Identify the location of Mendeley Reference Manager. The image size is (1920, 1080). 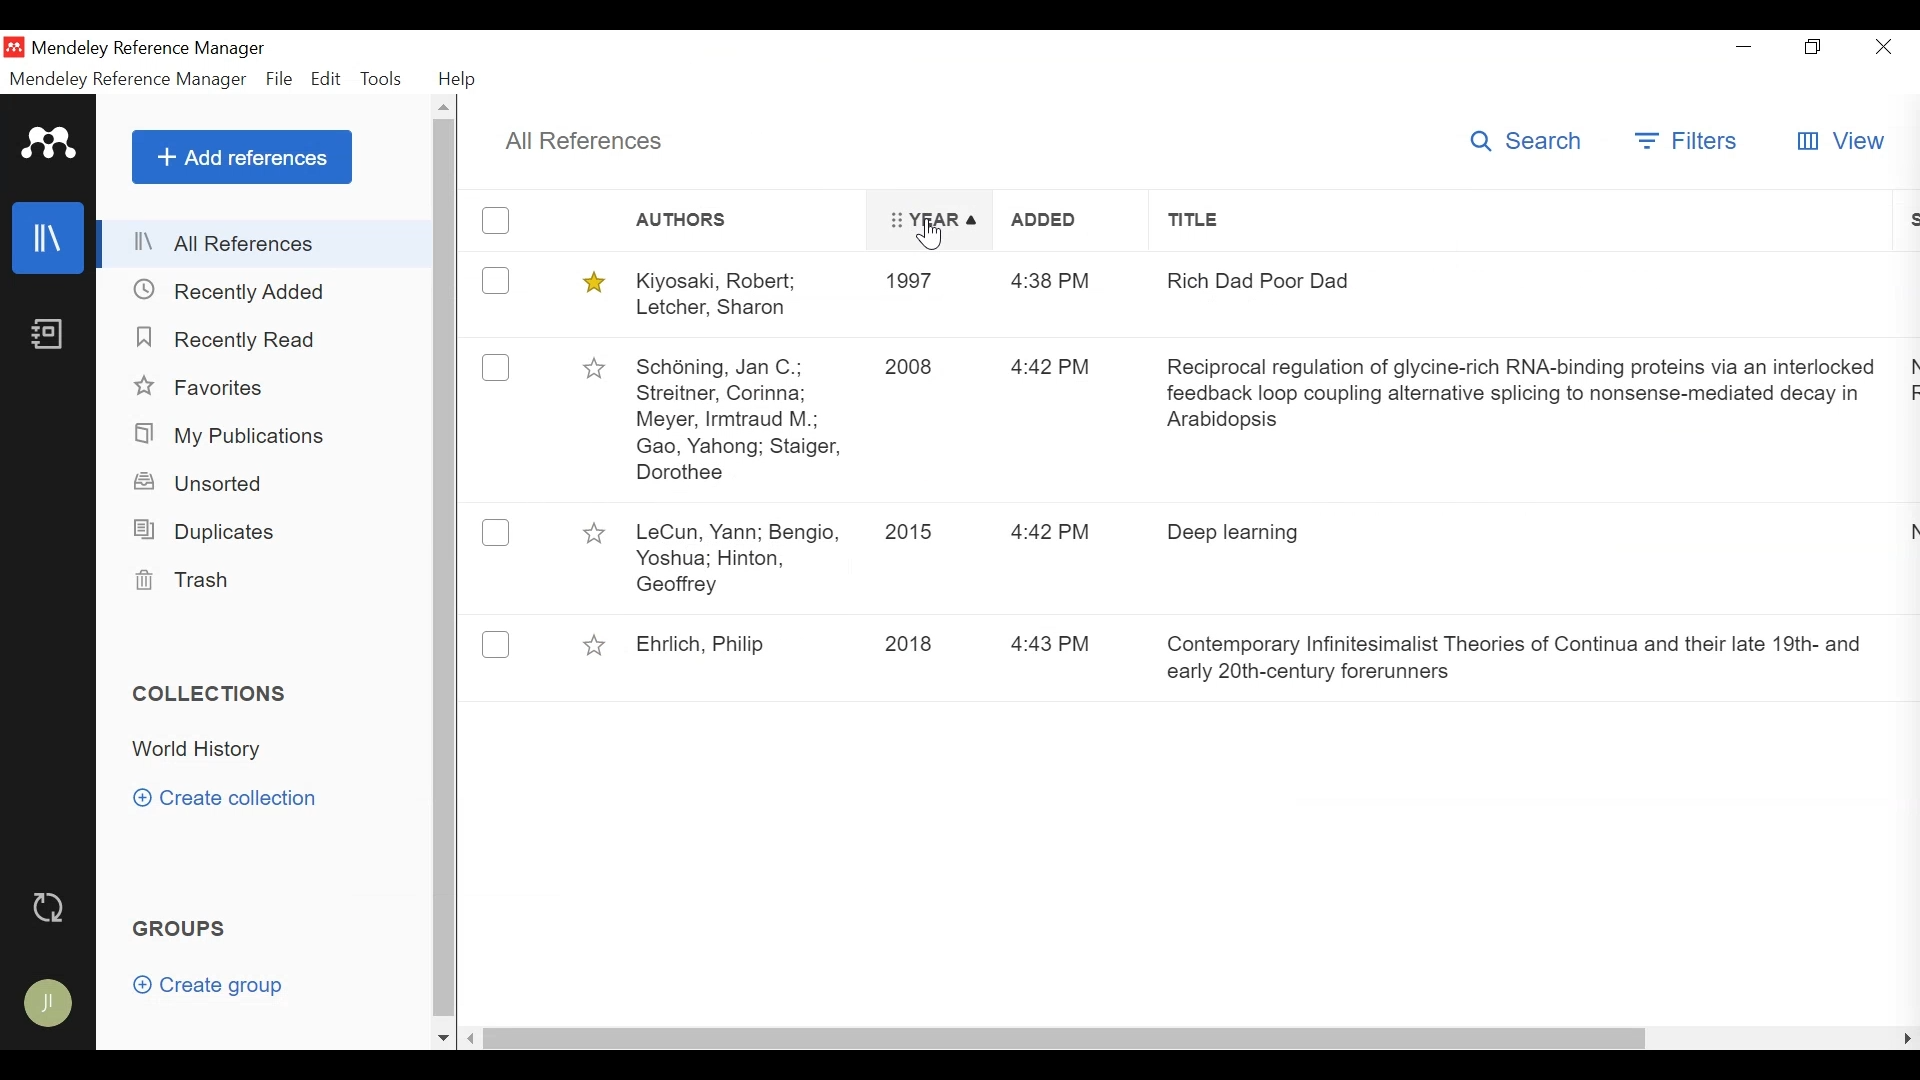
(129, 81).